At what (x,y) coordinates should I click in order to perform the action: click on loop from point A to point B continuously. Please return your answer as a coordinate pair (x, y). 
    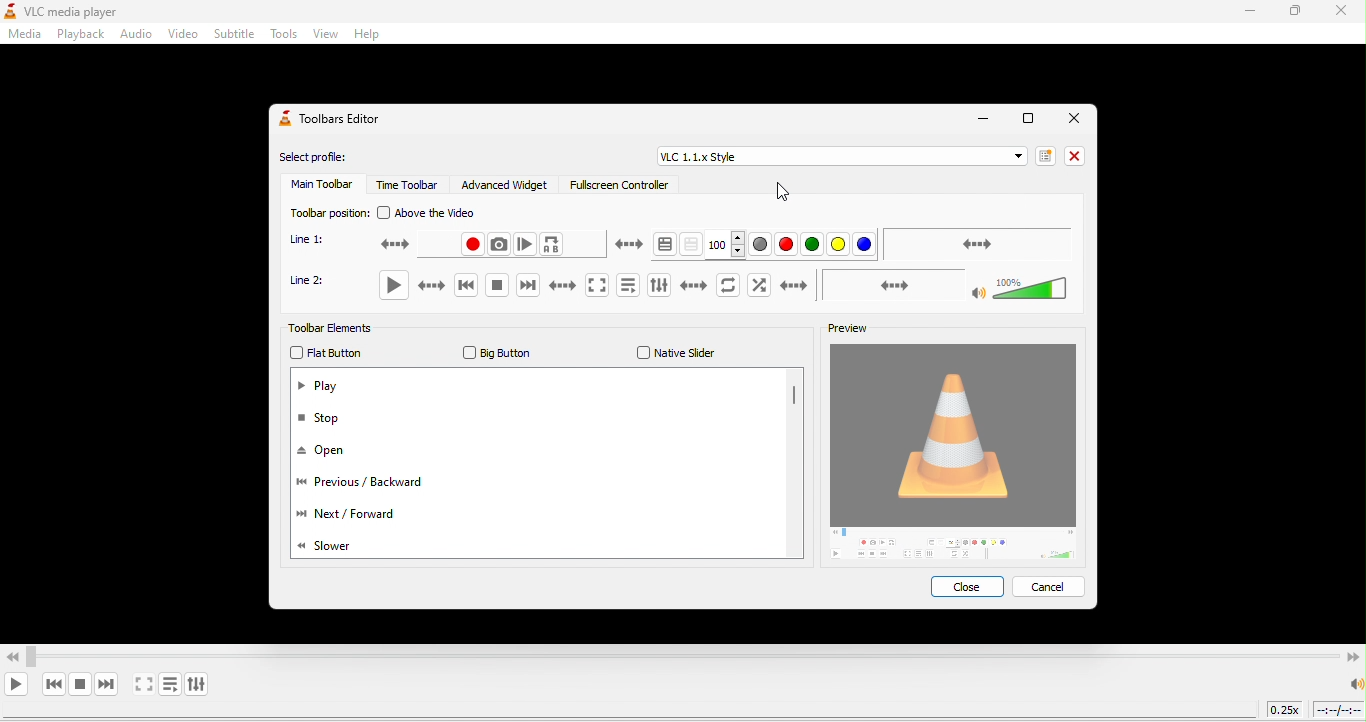
    Looking at the image, I should click on (552, 245).